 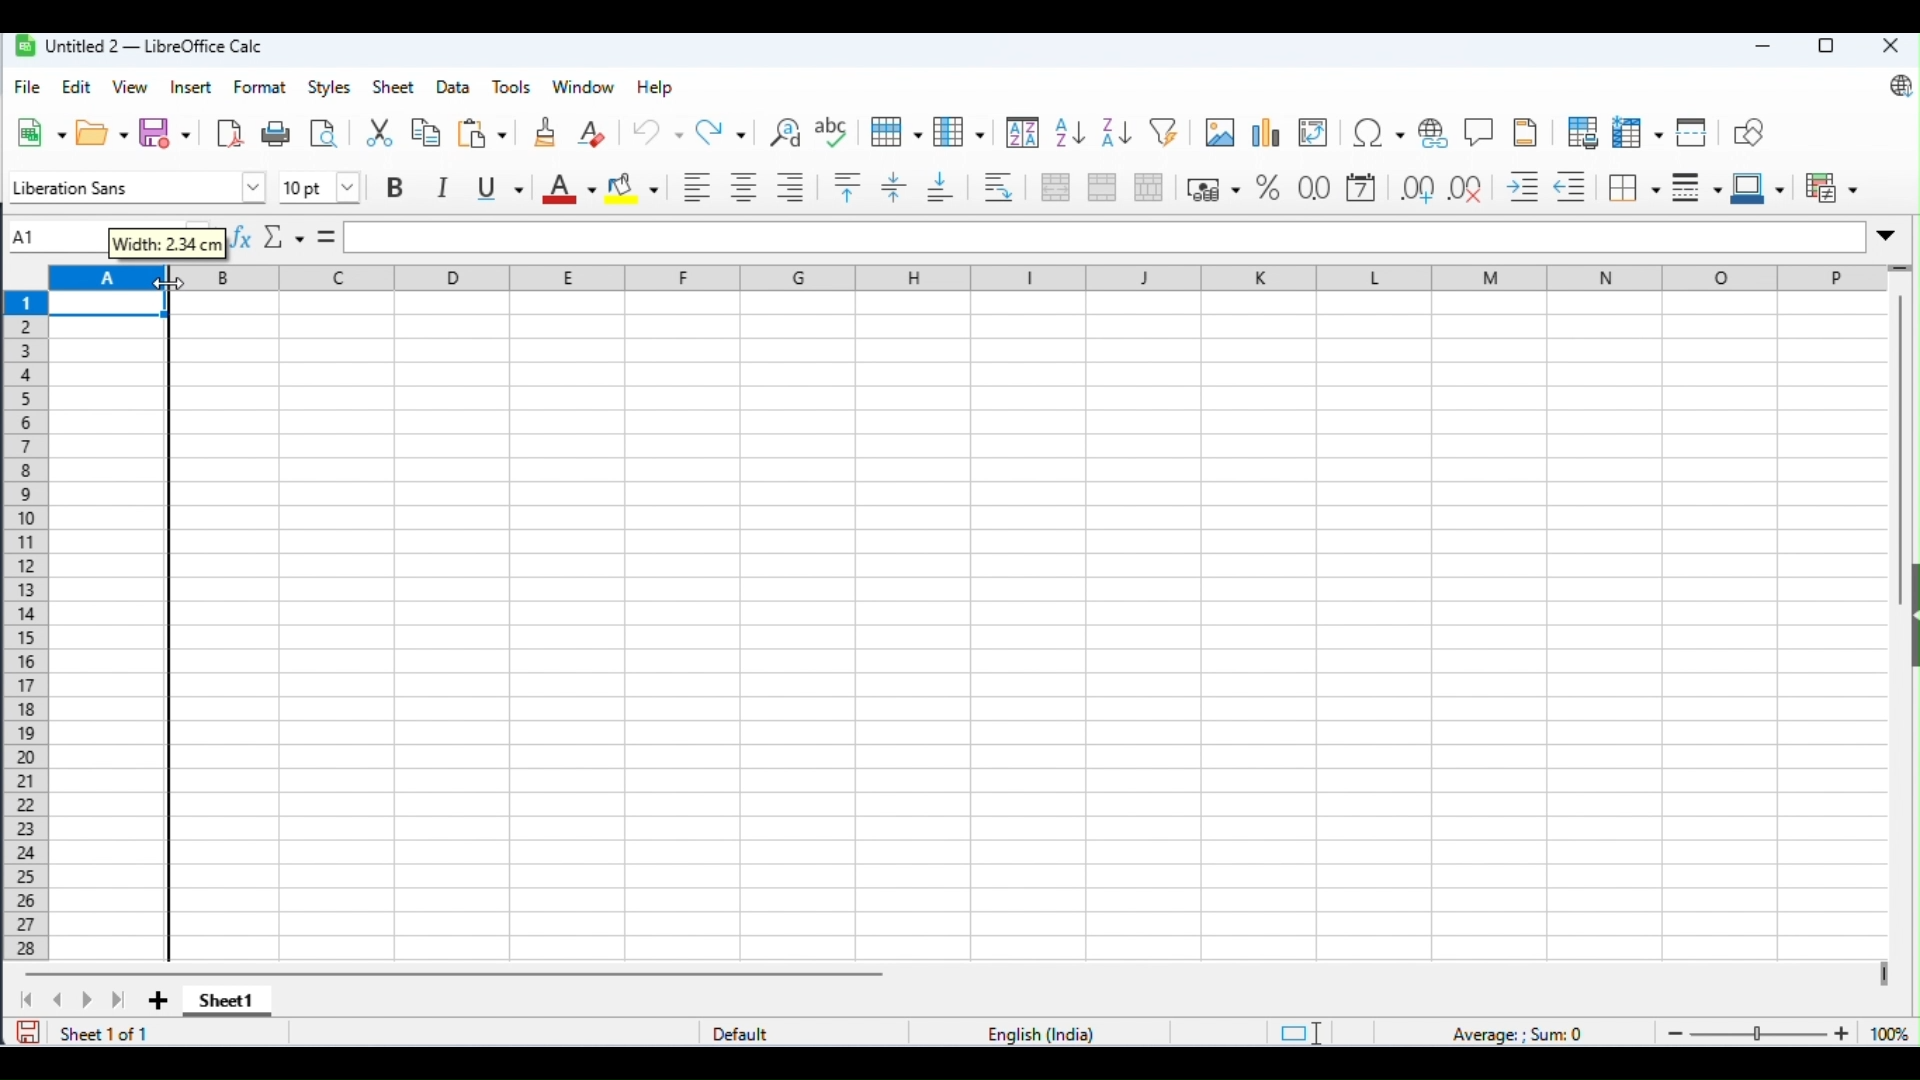 What do you see at coordinates (443, 186) in the screenshot?
I see `italics` at bounding box center [443, 186].